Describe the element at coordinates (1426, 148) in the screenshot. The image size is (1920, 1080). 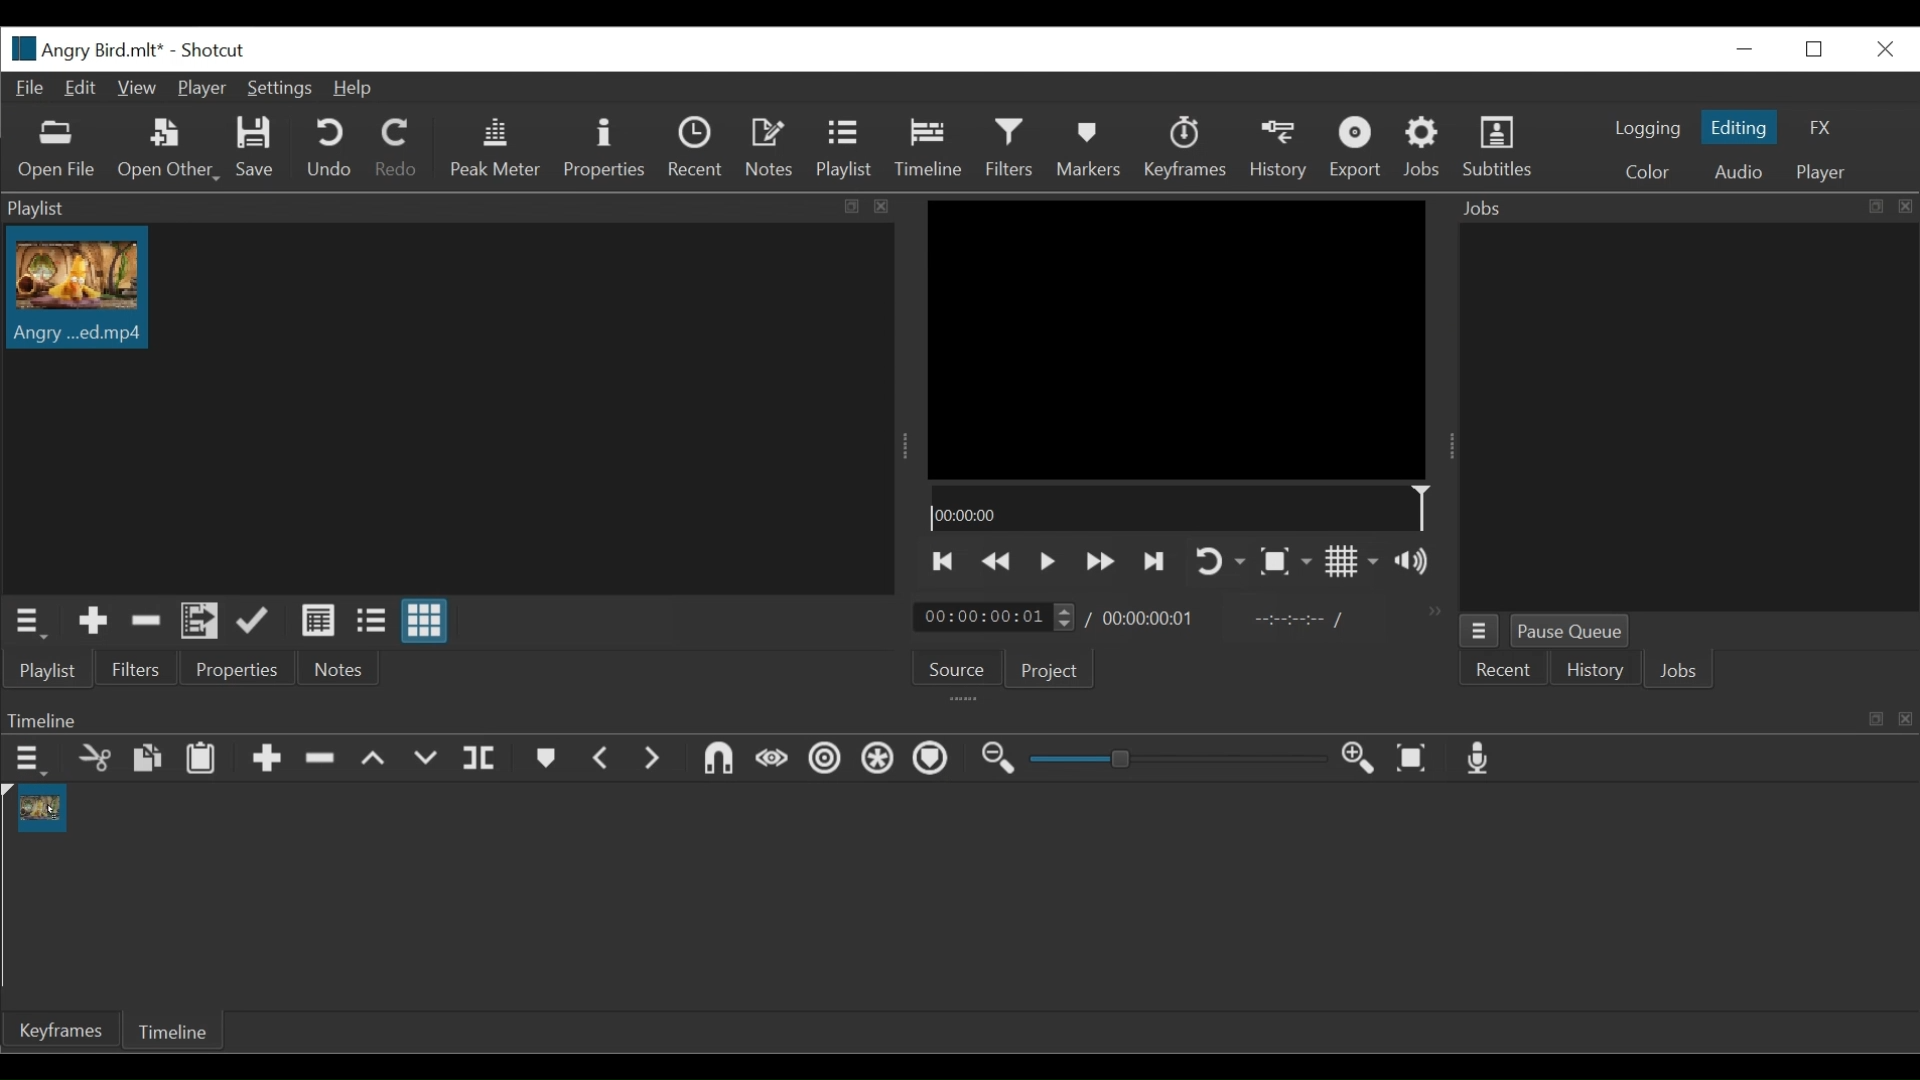
I see `Jobs` at that location.